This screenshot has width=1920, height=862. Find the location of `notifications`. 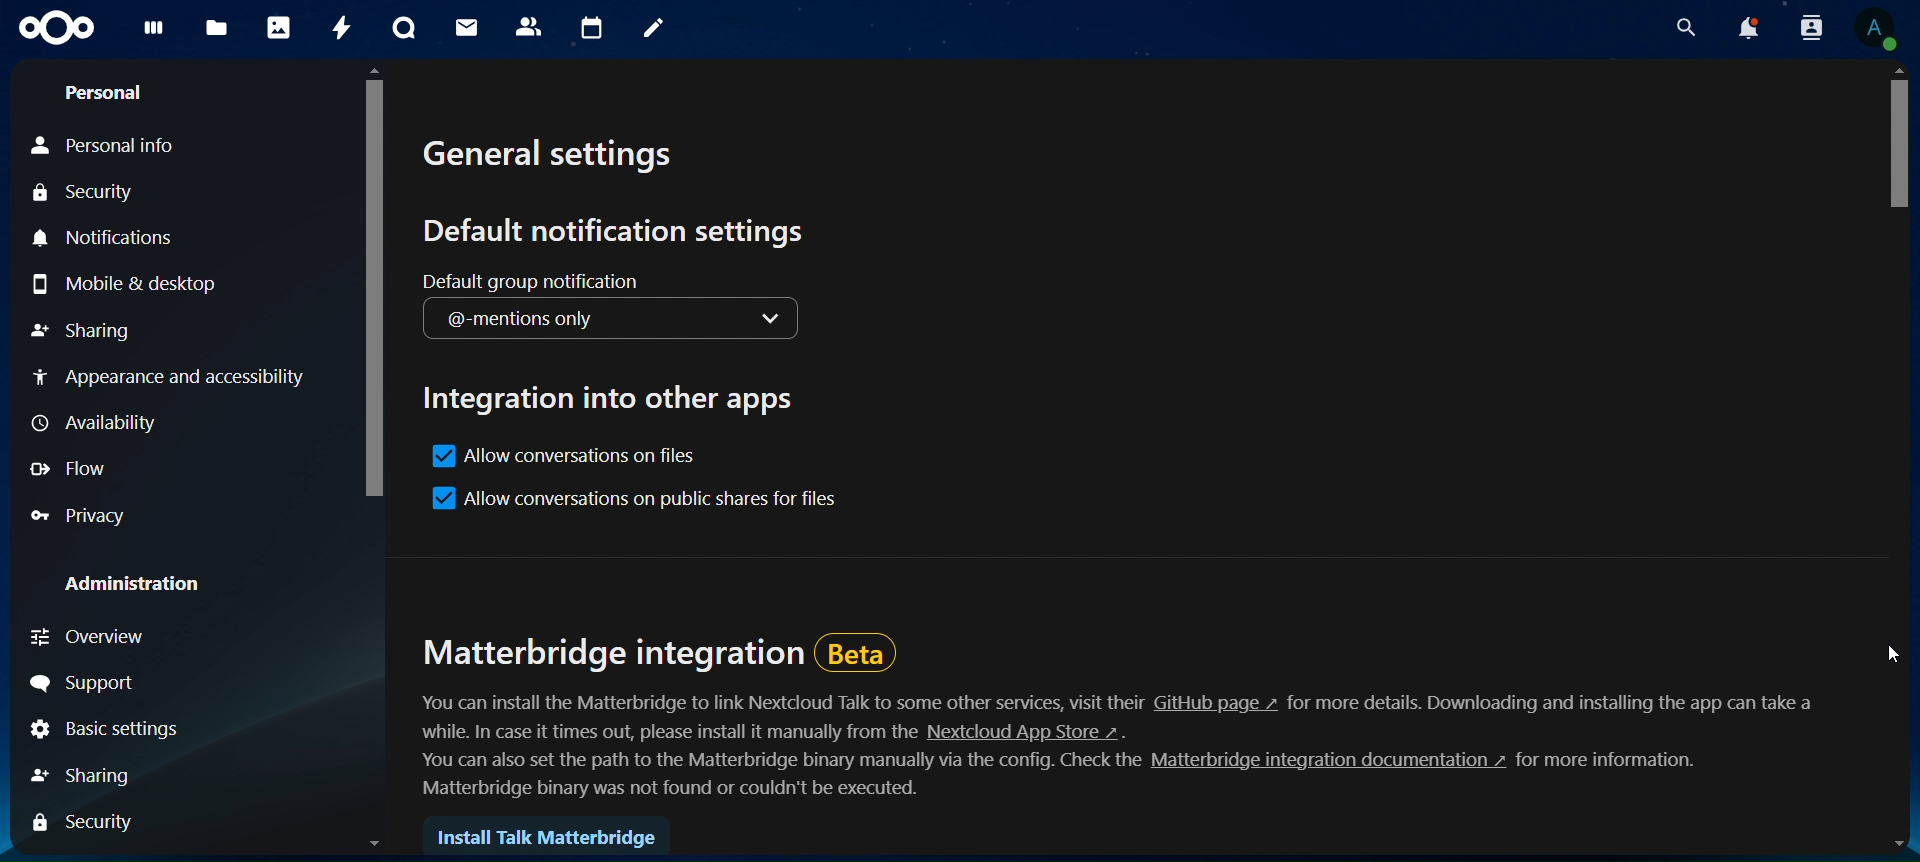

notifications is located at coordinates (1746, 28).